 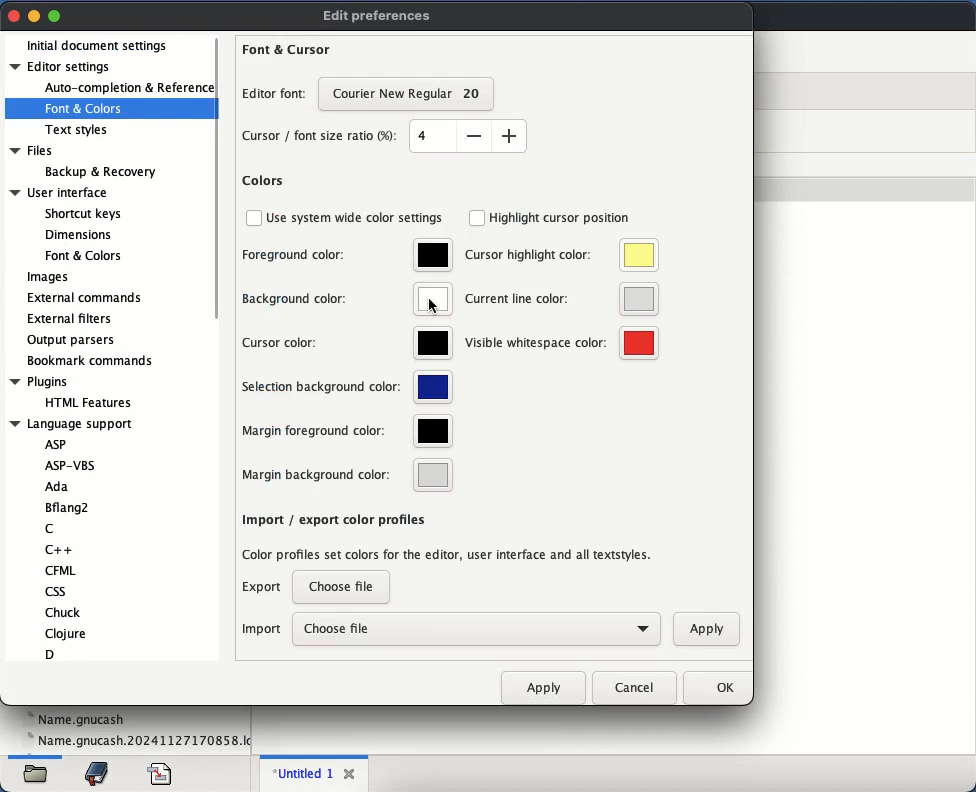 I want to click on close, so click(x=15, y=15).